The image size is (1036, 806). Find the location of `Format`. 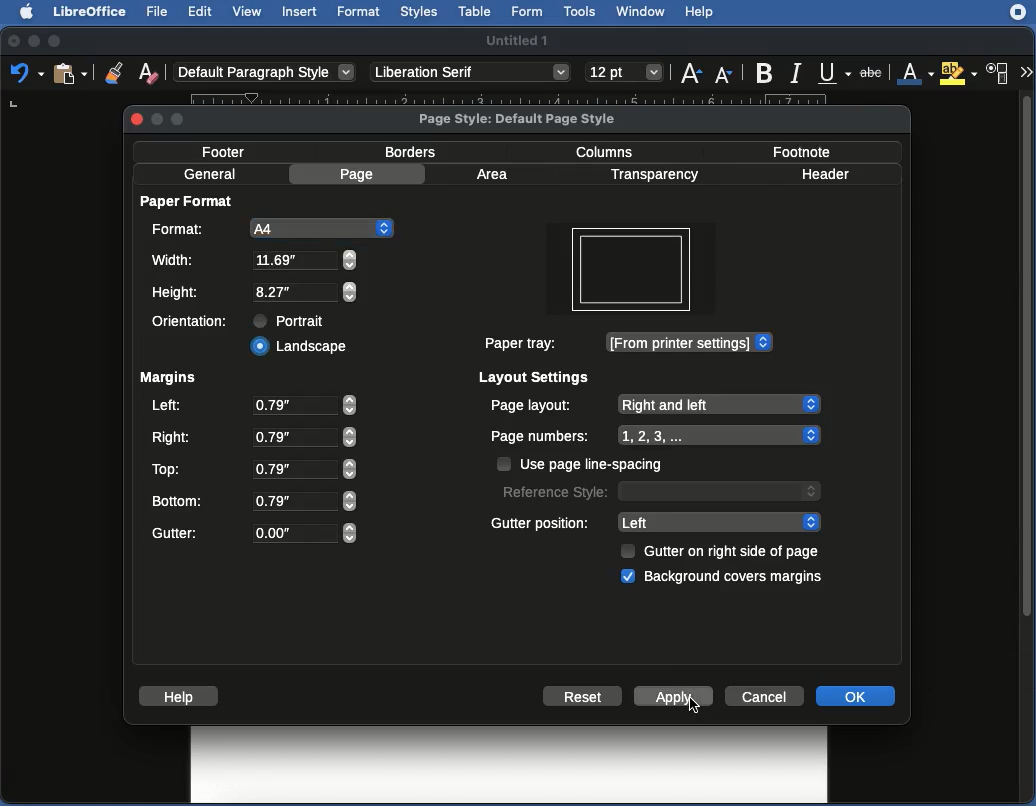

Format is located at coordinates (181, 231).